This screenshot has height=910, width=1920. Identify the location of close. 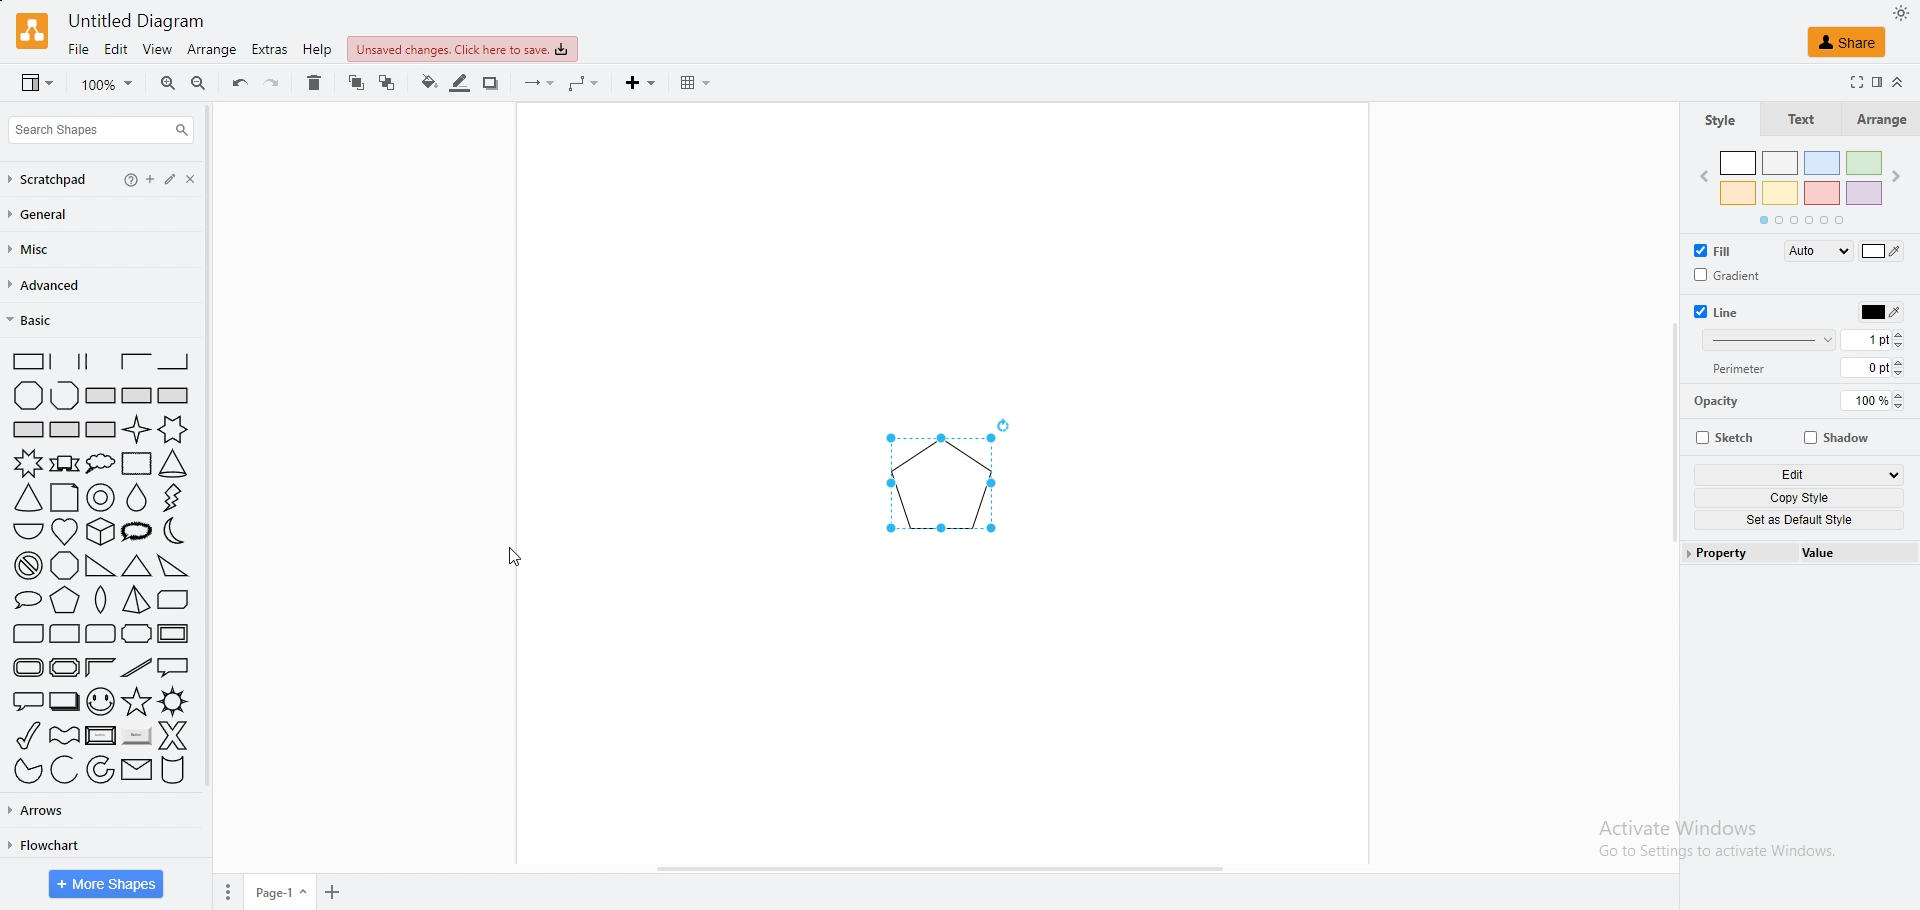
(210, 179).